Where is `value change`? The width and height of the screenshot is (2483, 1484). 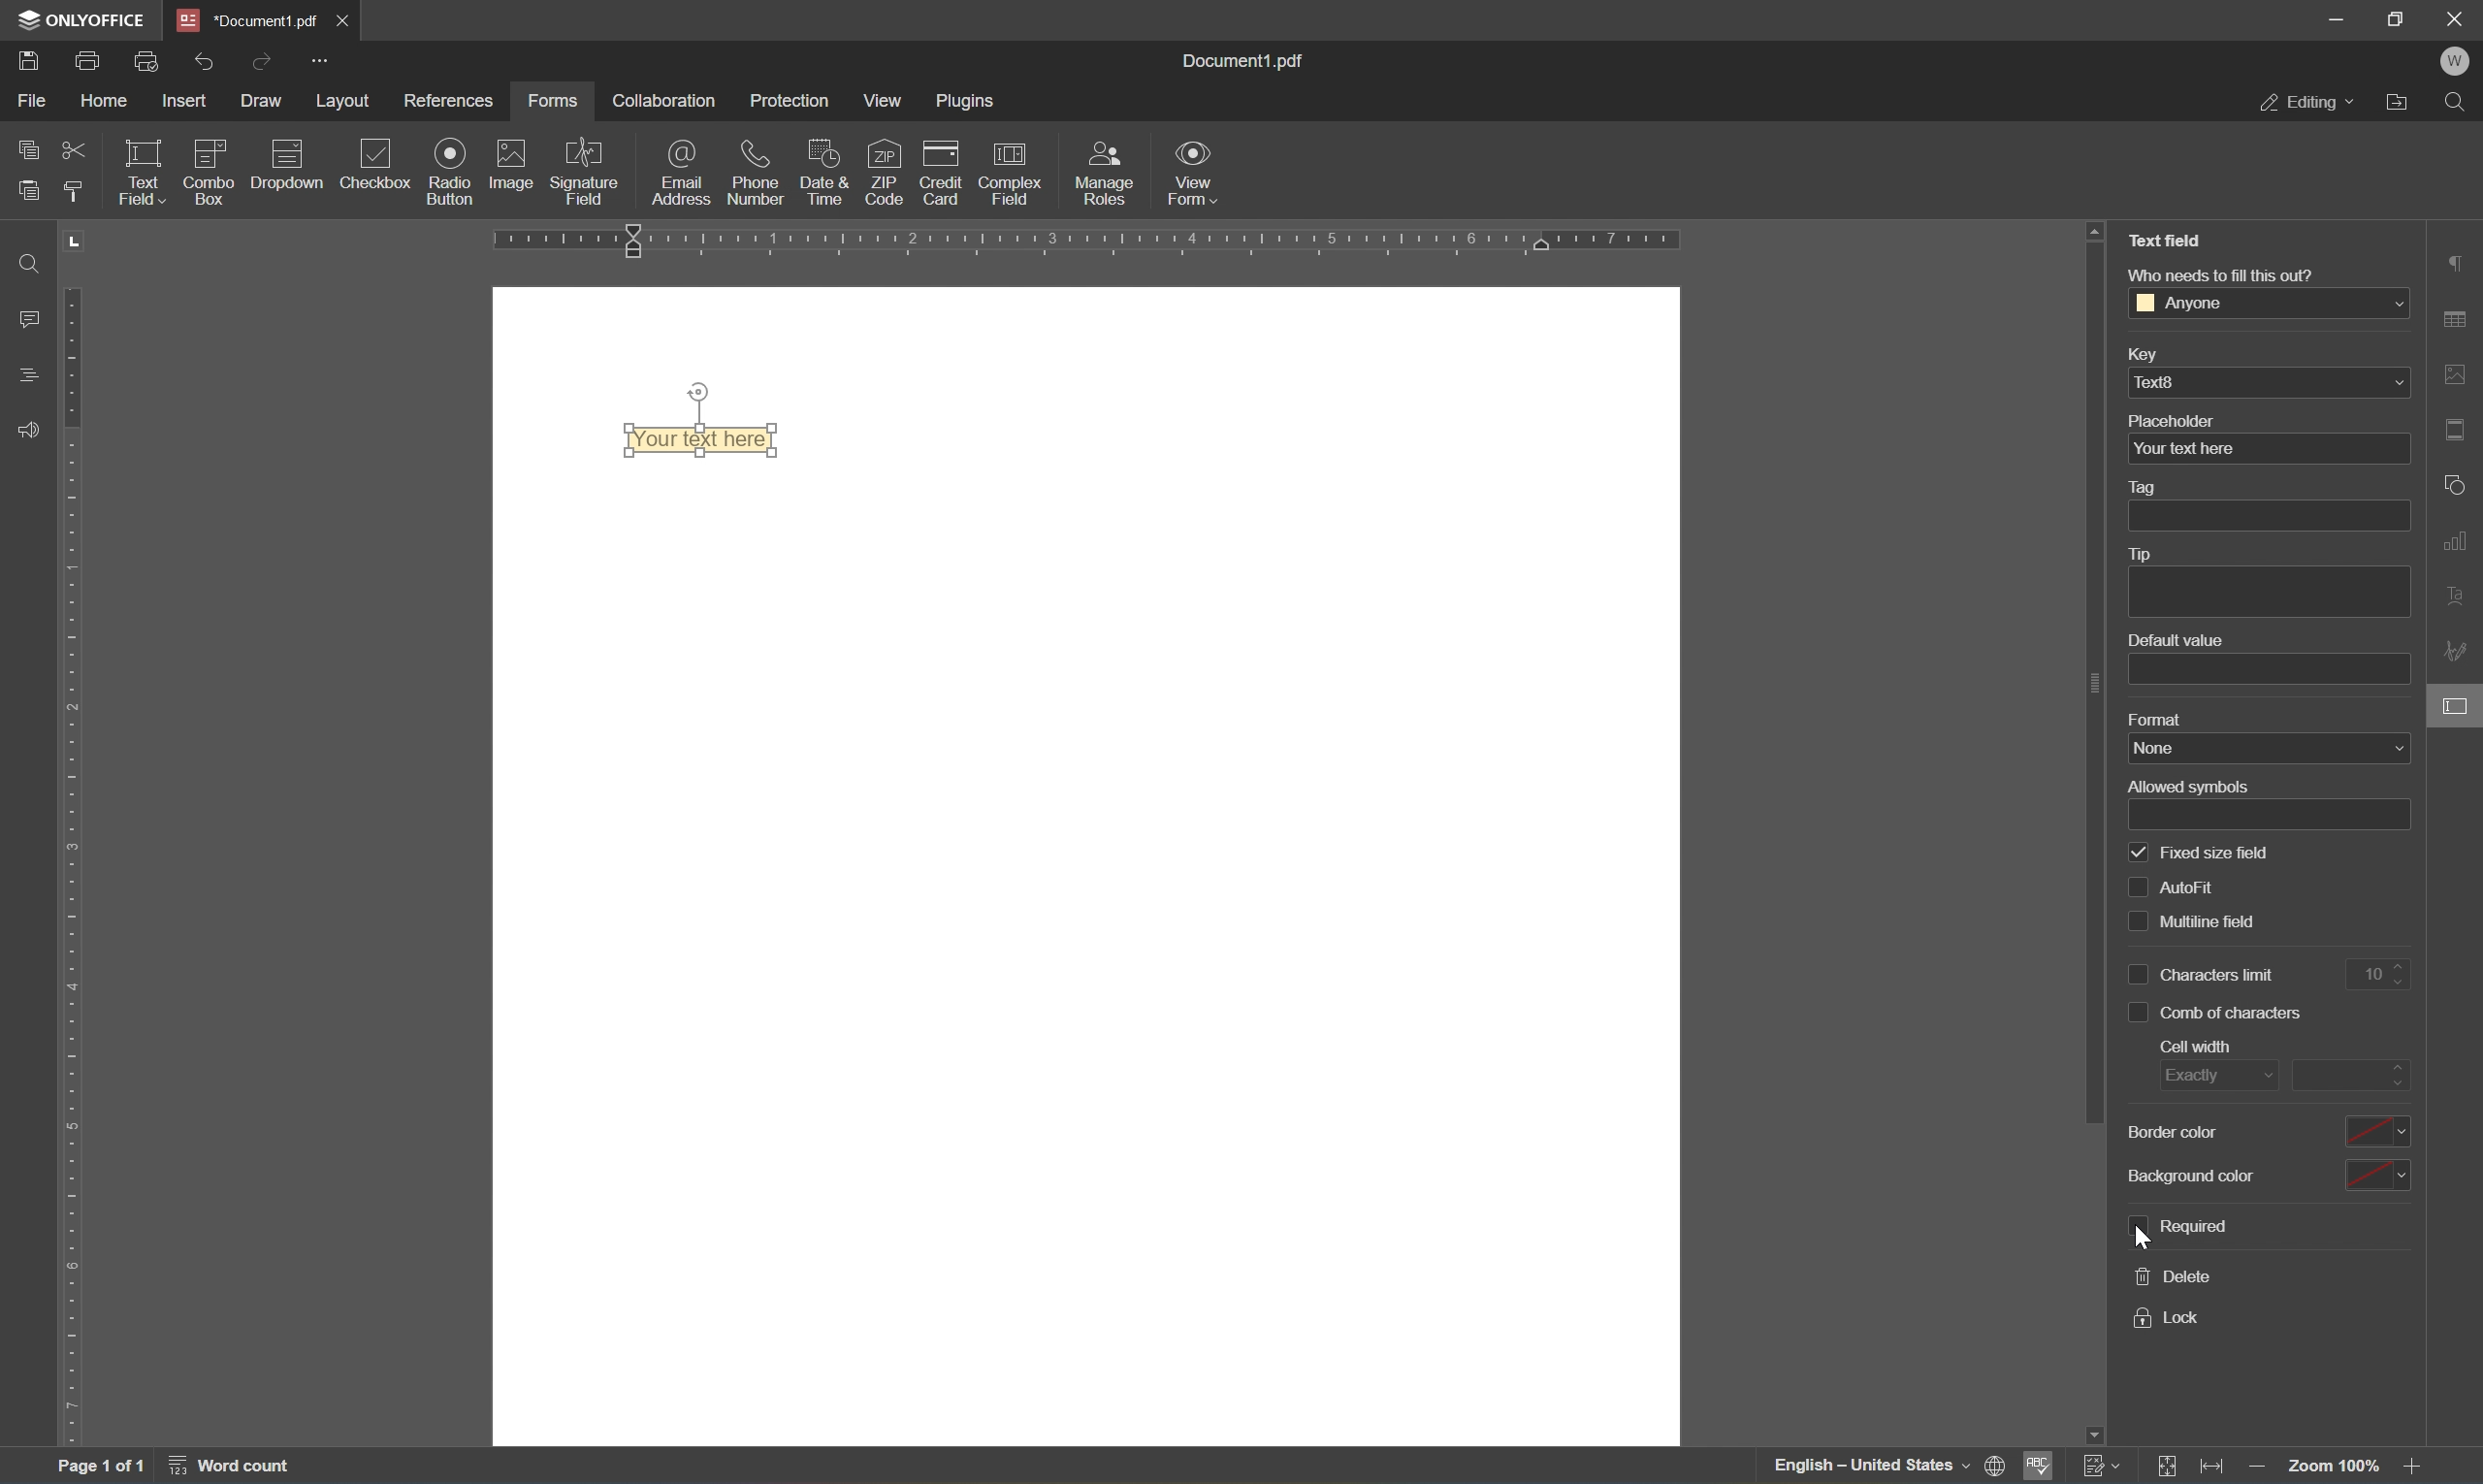 value change is located at coordinates (2359, 1070).